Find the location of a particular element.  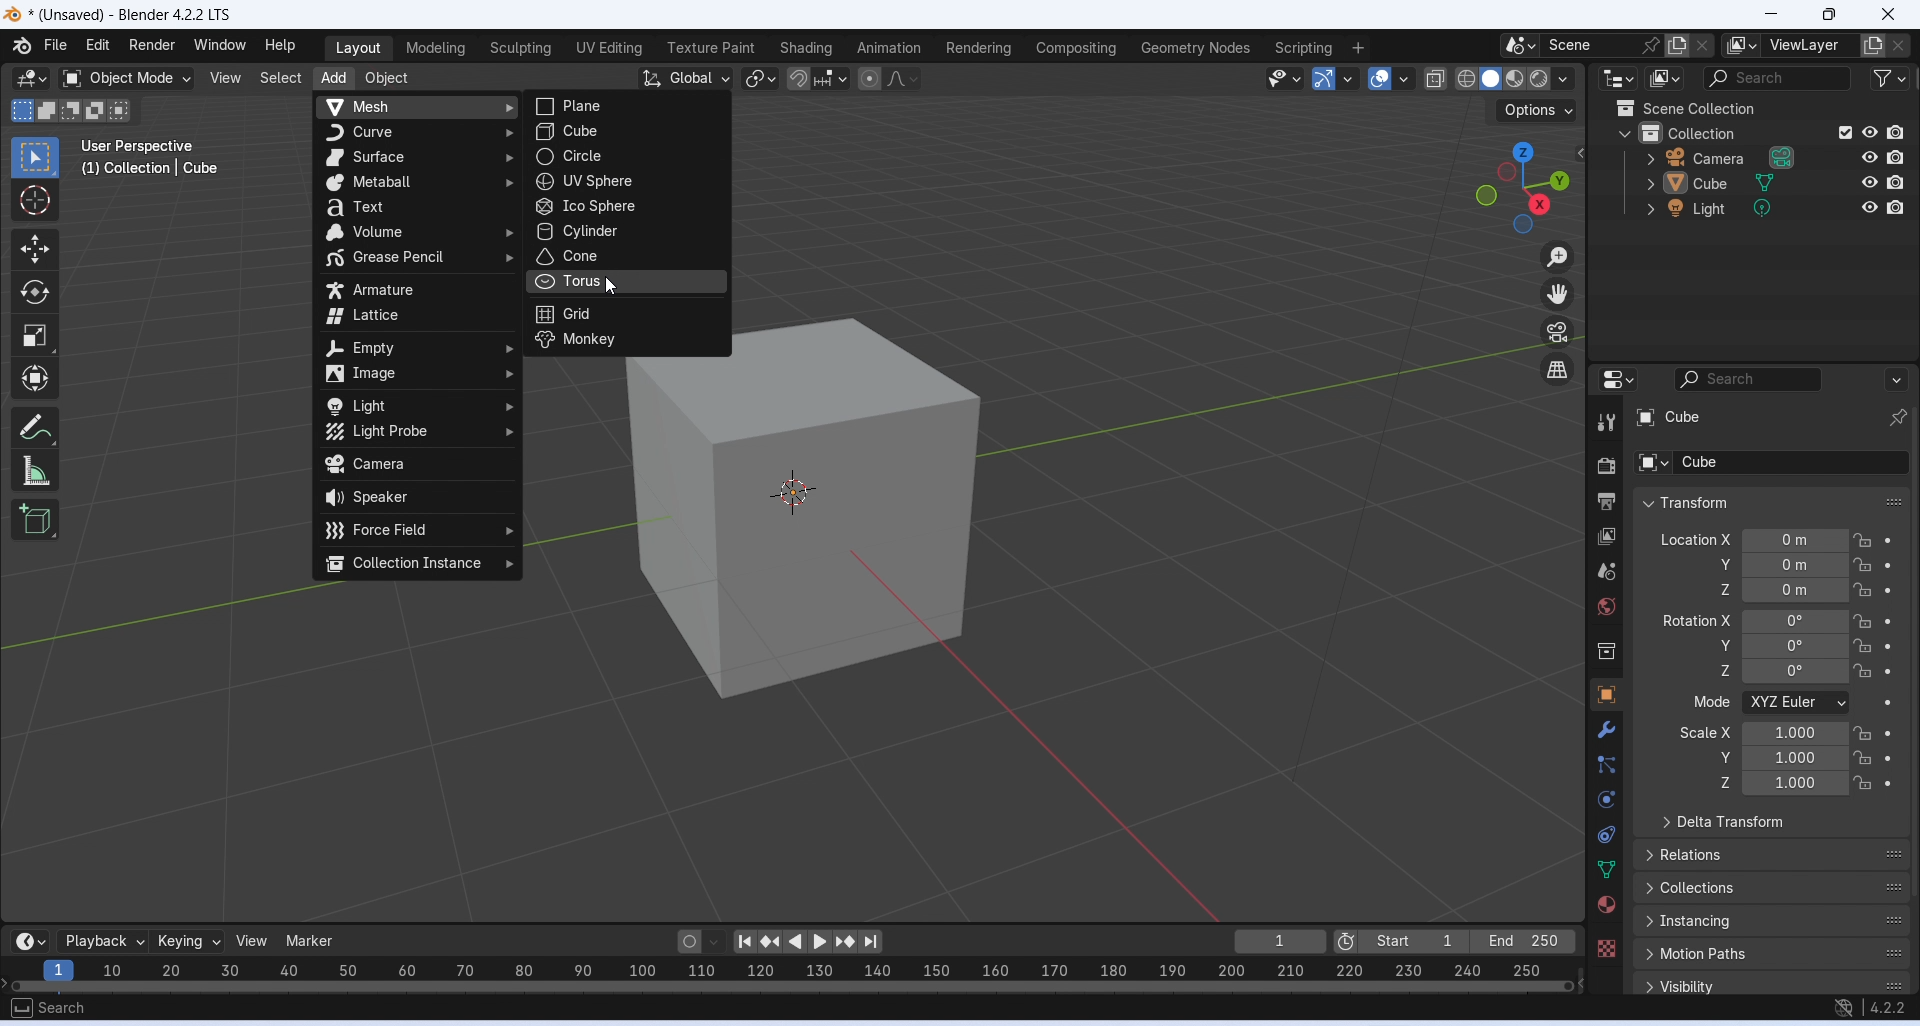

Light layer is located at coordinates (1772, 208).